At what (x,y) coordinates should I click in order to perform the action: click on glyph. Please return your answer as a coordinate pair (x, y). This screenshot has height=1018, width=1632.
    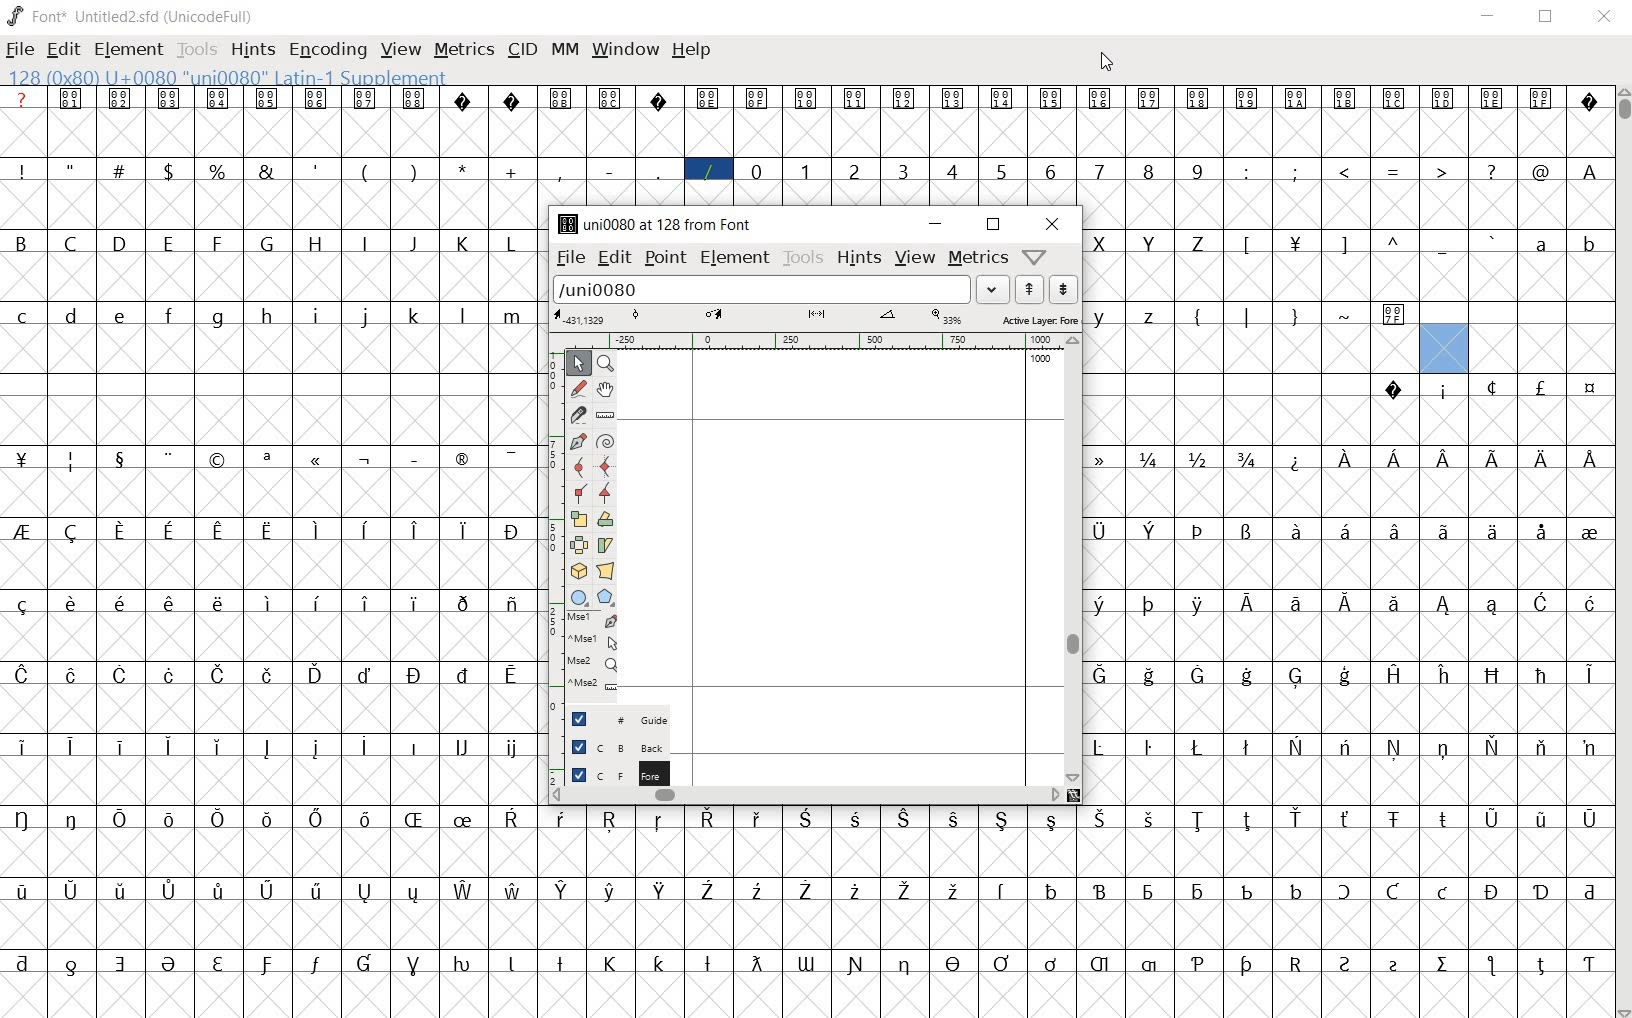
    Looking at the image, I should click on (120, 675).